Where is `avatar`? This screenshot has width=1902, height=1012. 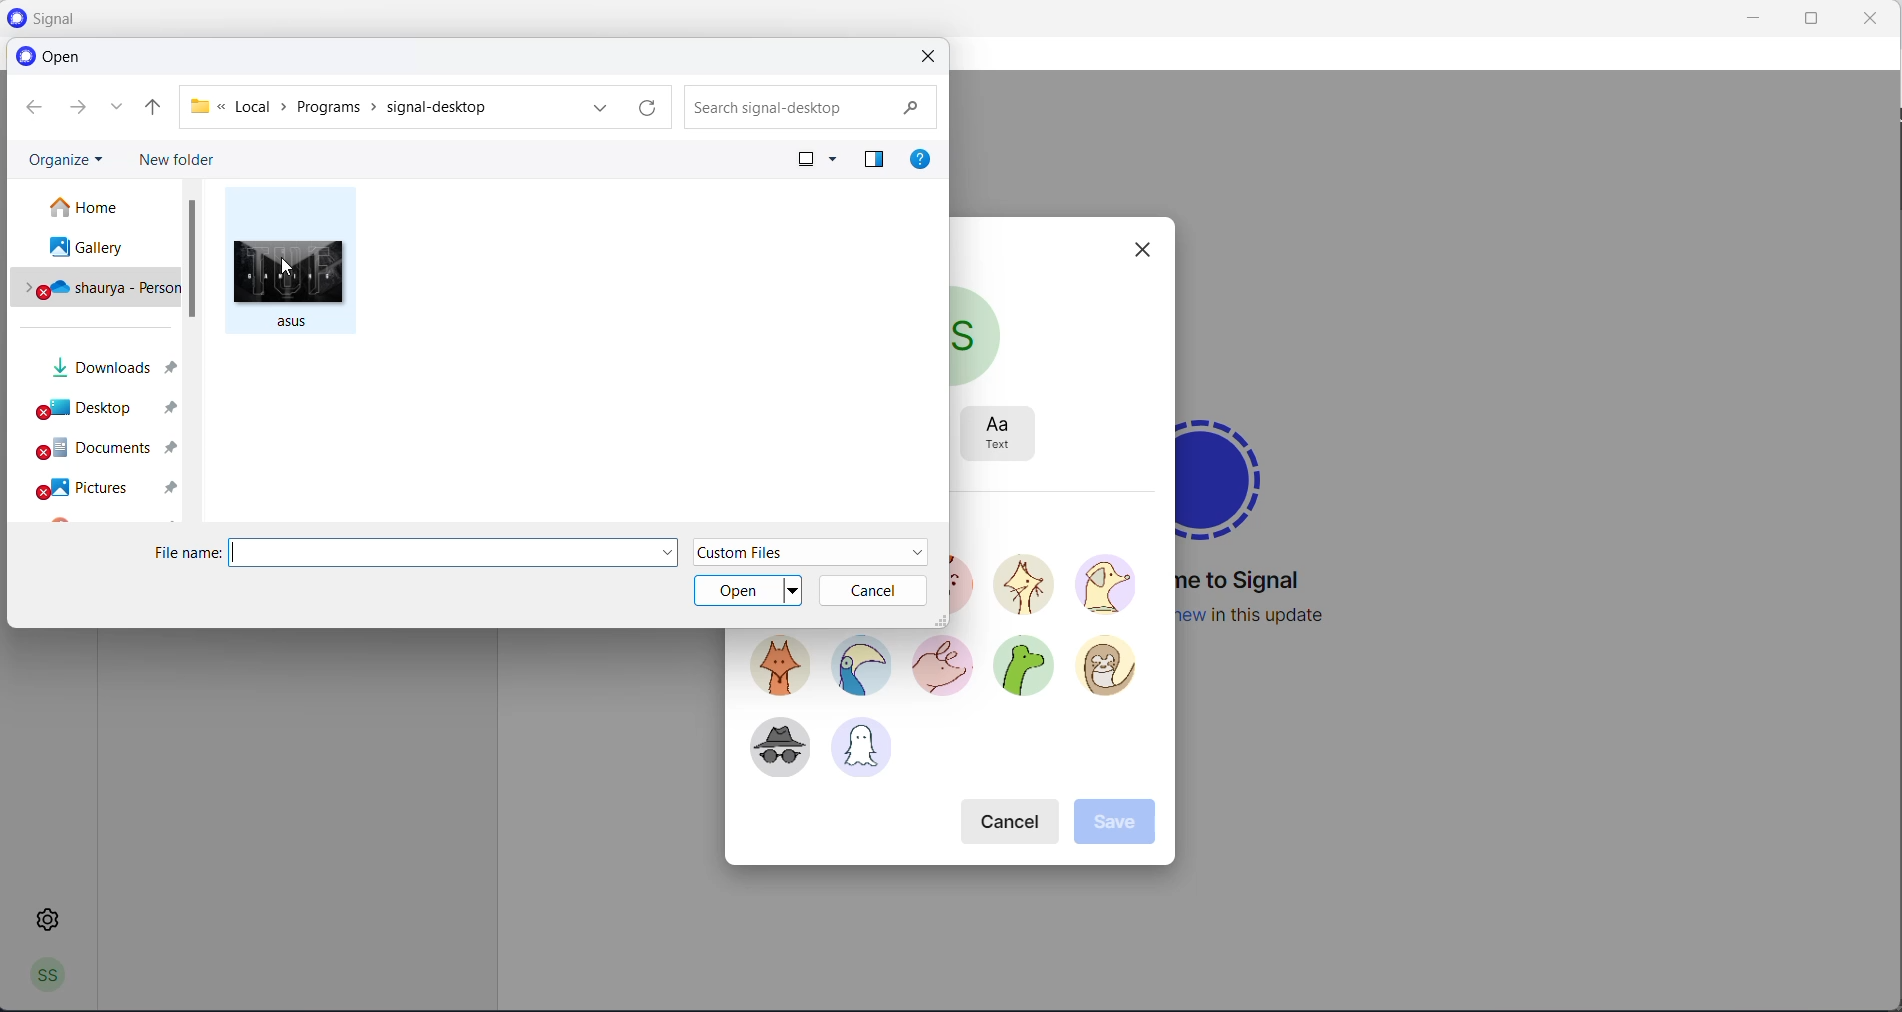
avatar is located at coordinates (1031, 588).